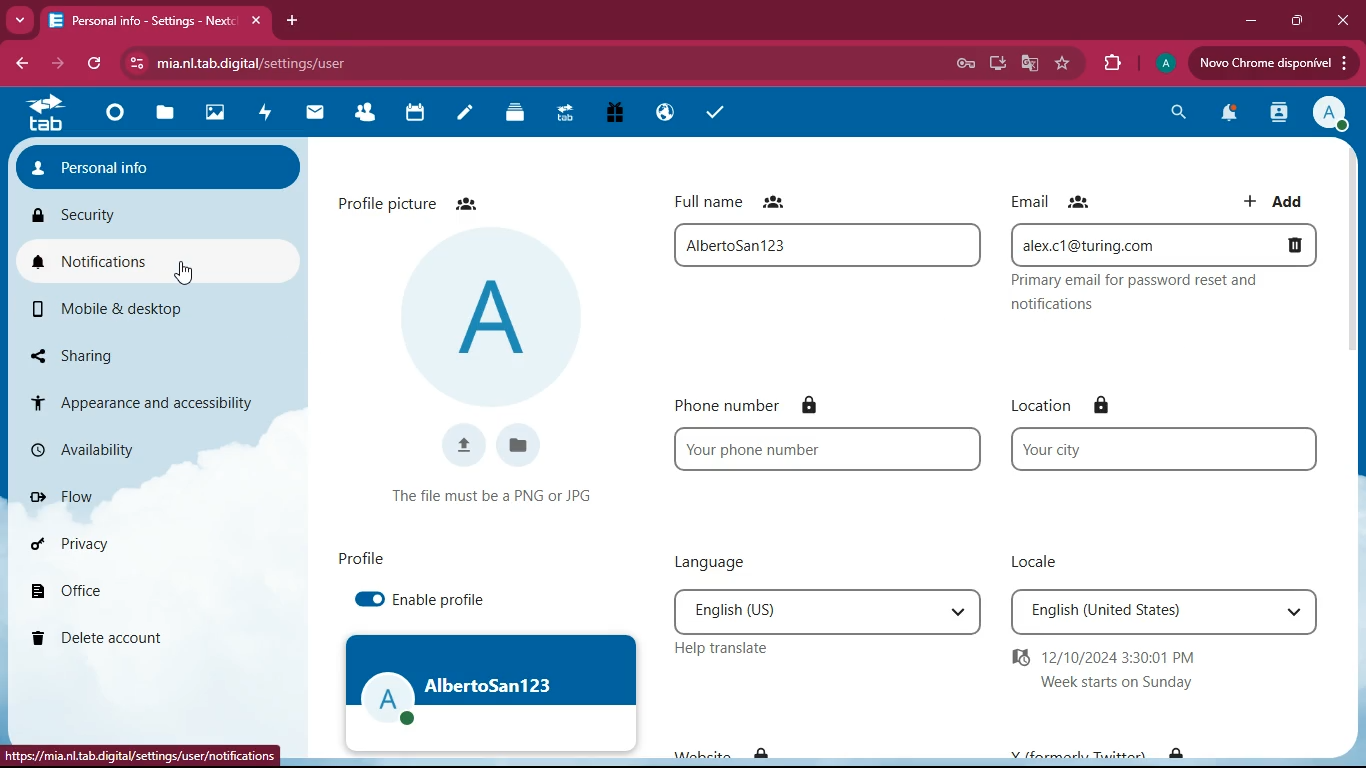 The image size is (1366, 768). I want to click on back, so click(20, 64).